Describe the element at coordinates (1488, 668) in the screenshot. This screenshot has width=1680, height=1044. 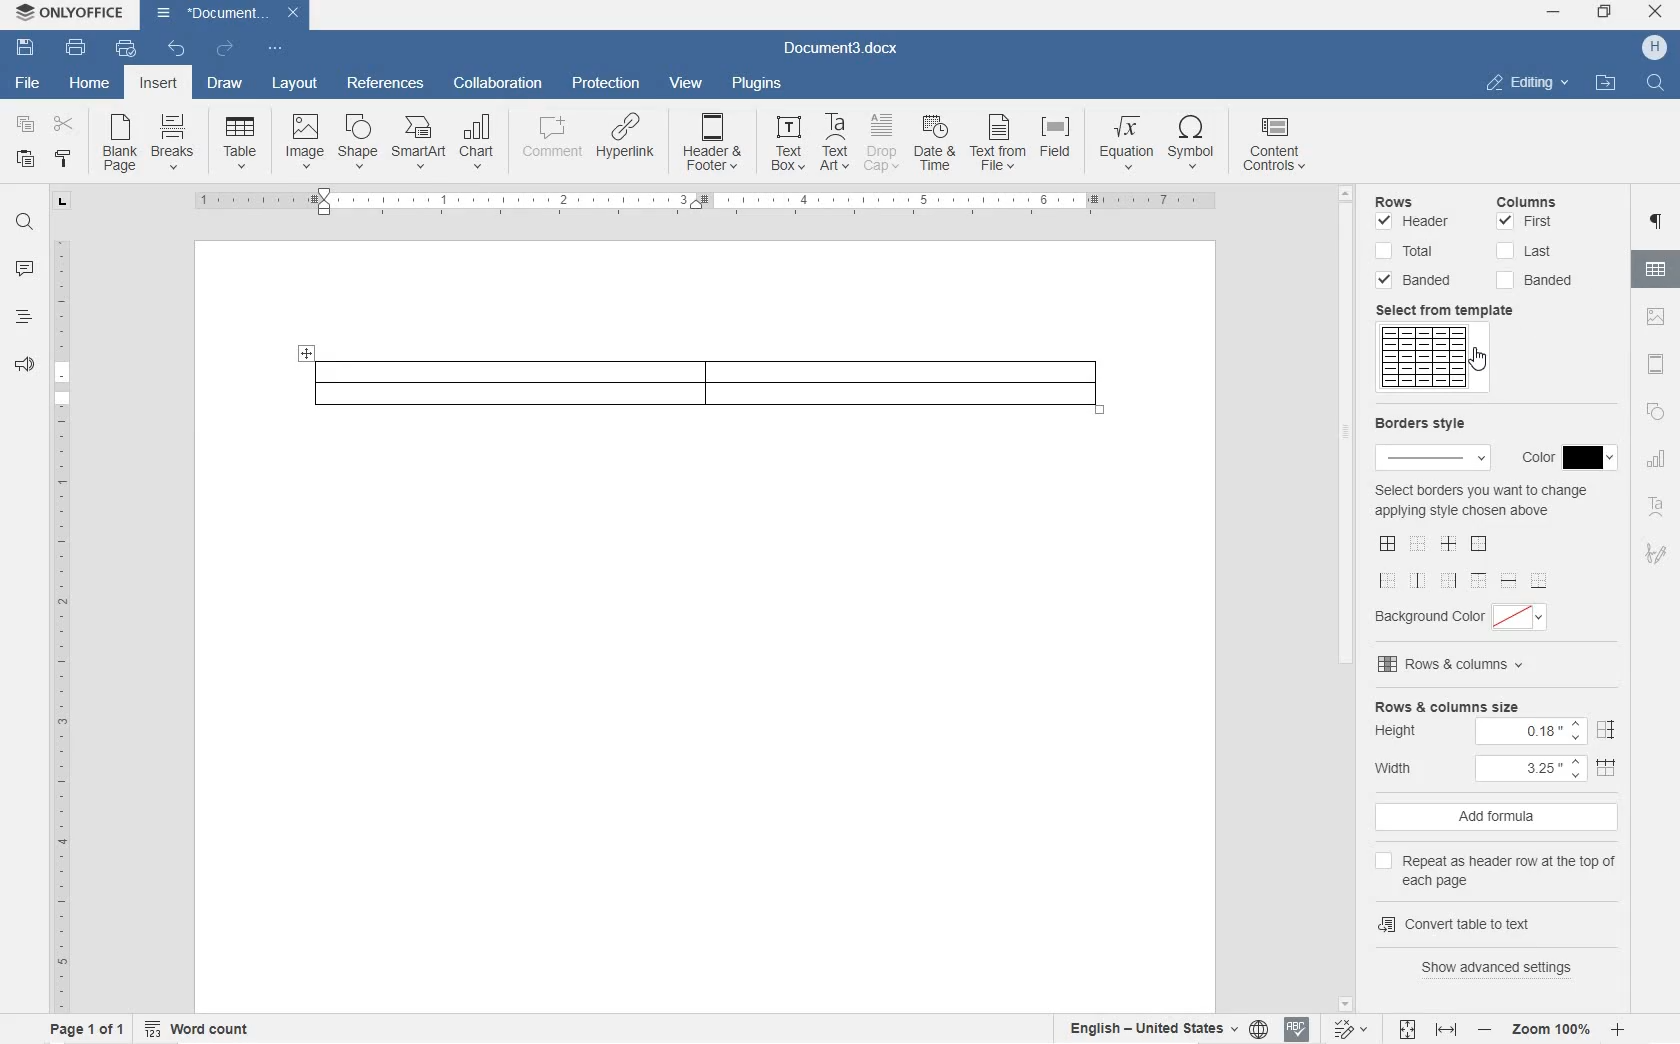
I see `rows & columns` at that location.